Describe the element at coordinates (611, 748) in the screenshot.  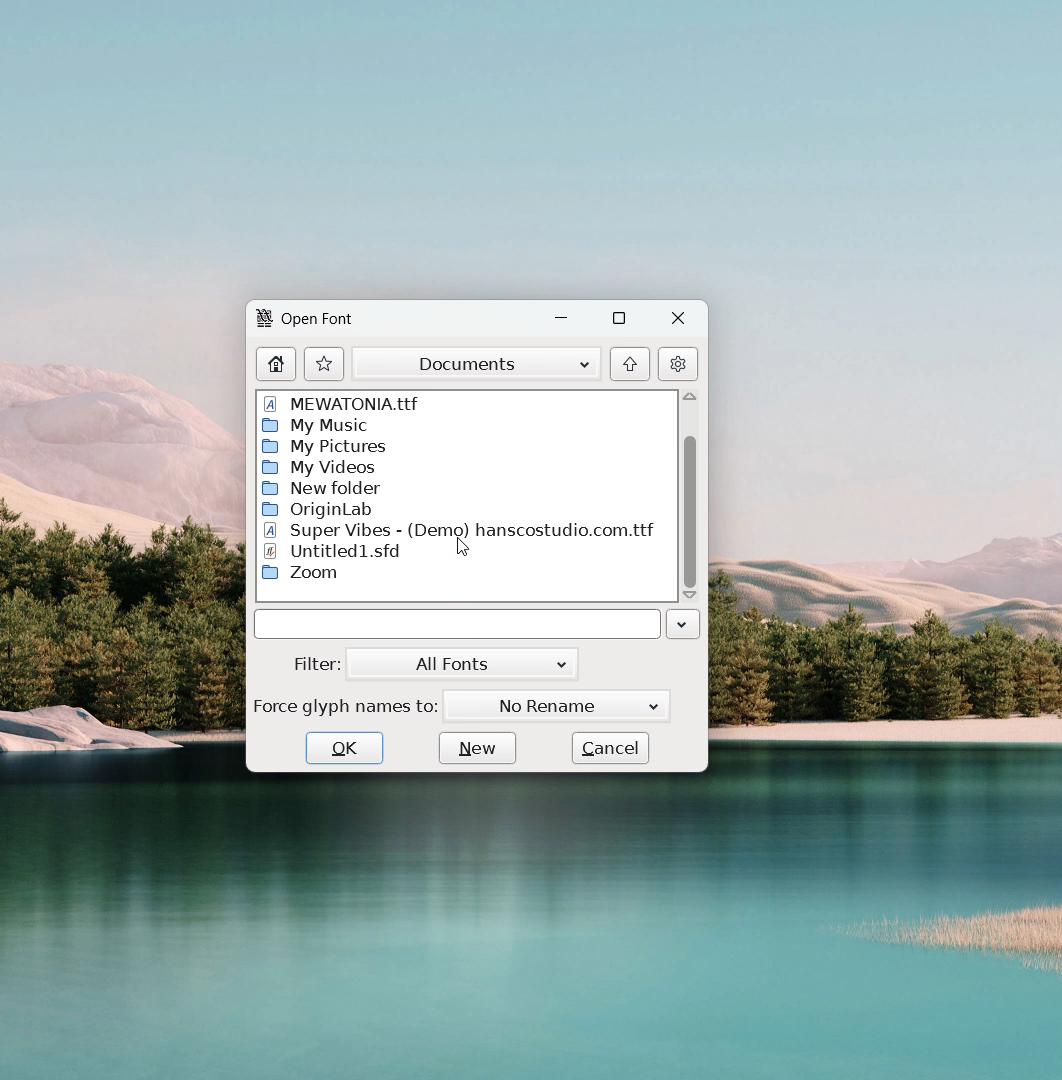
I see `cancel` at that location.